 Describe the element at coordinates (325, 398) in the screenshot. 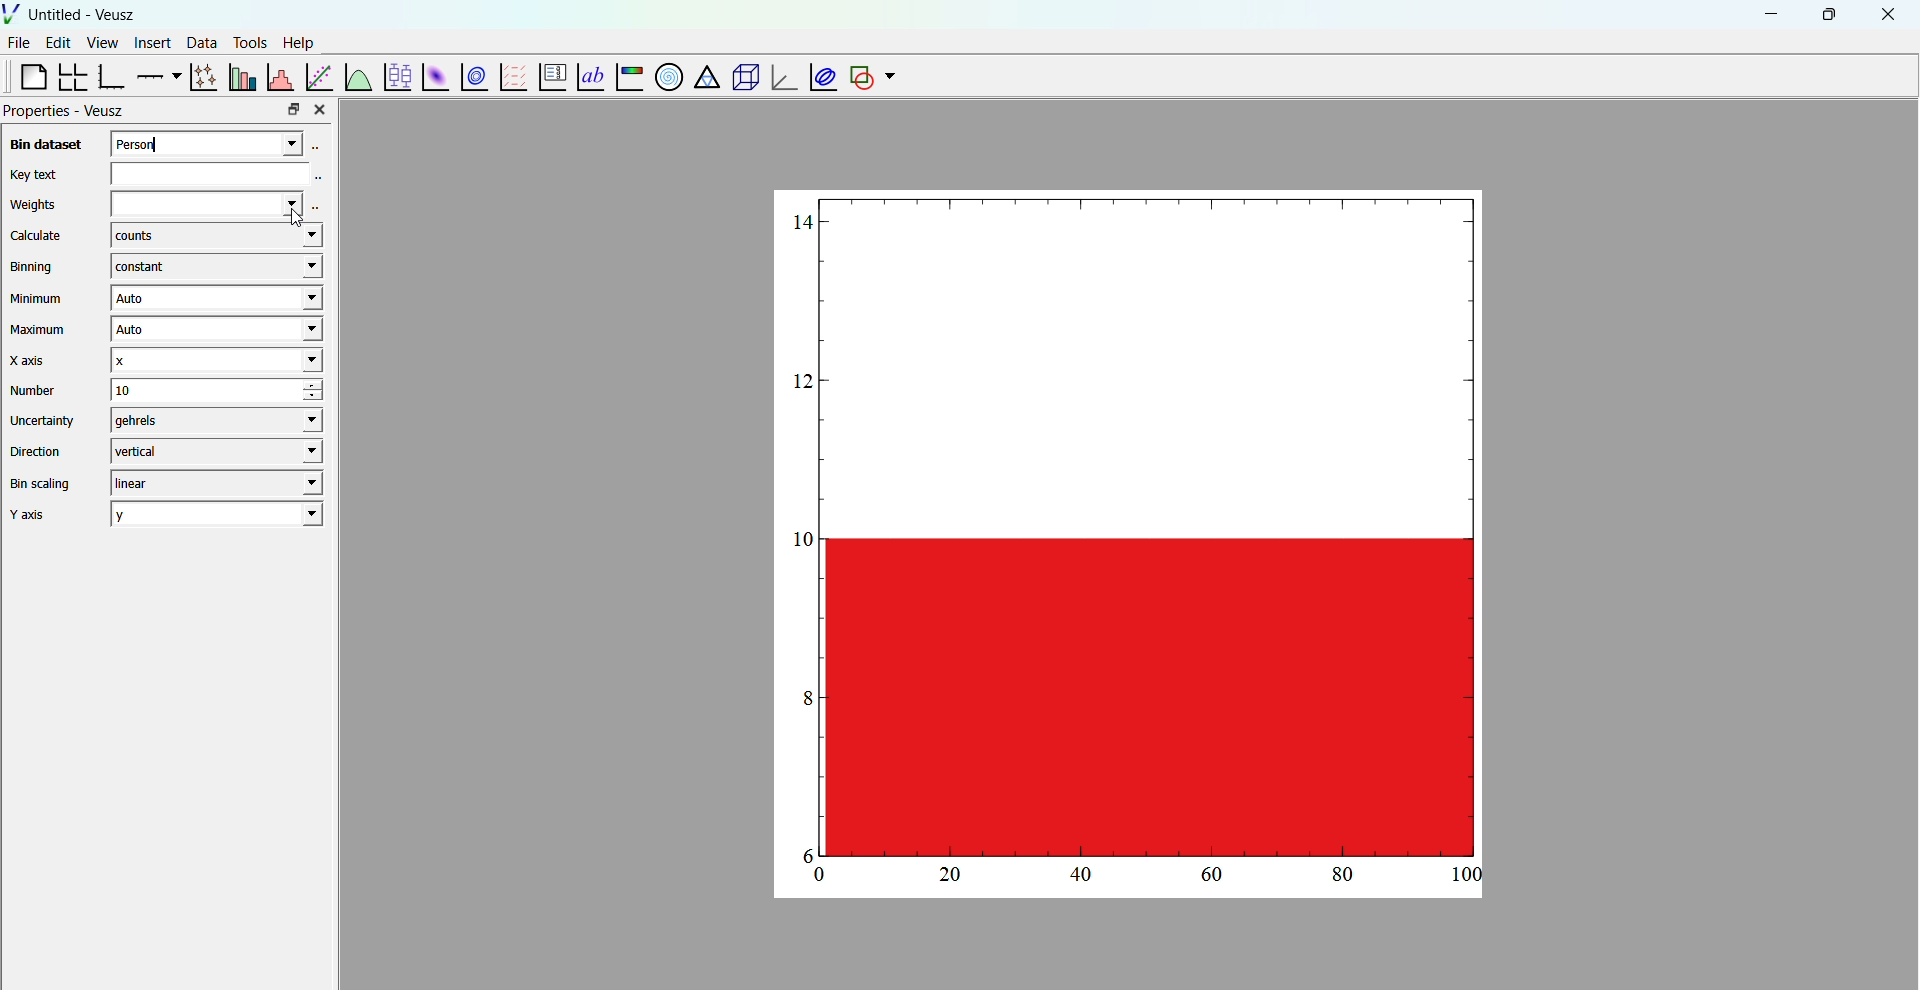

I see `decrease number` at that location.